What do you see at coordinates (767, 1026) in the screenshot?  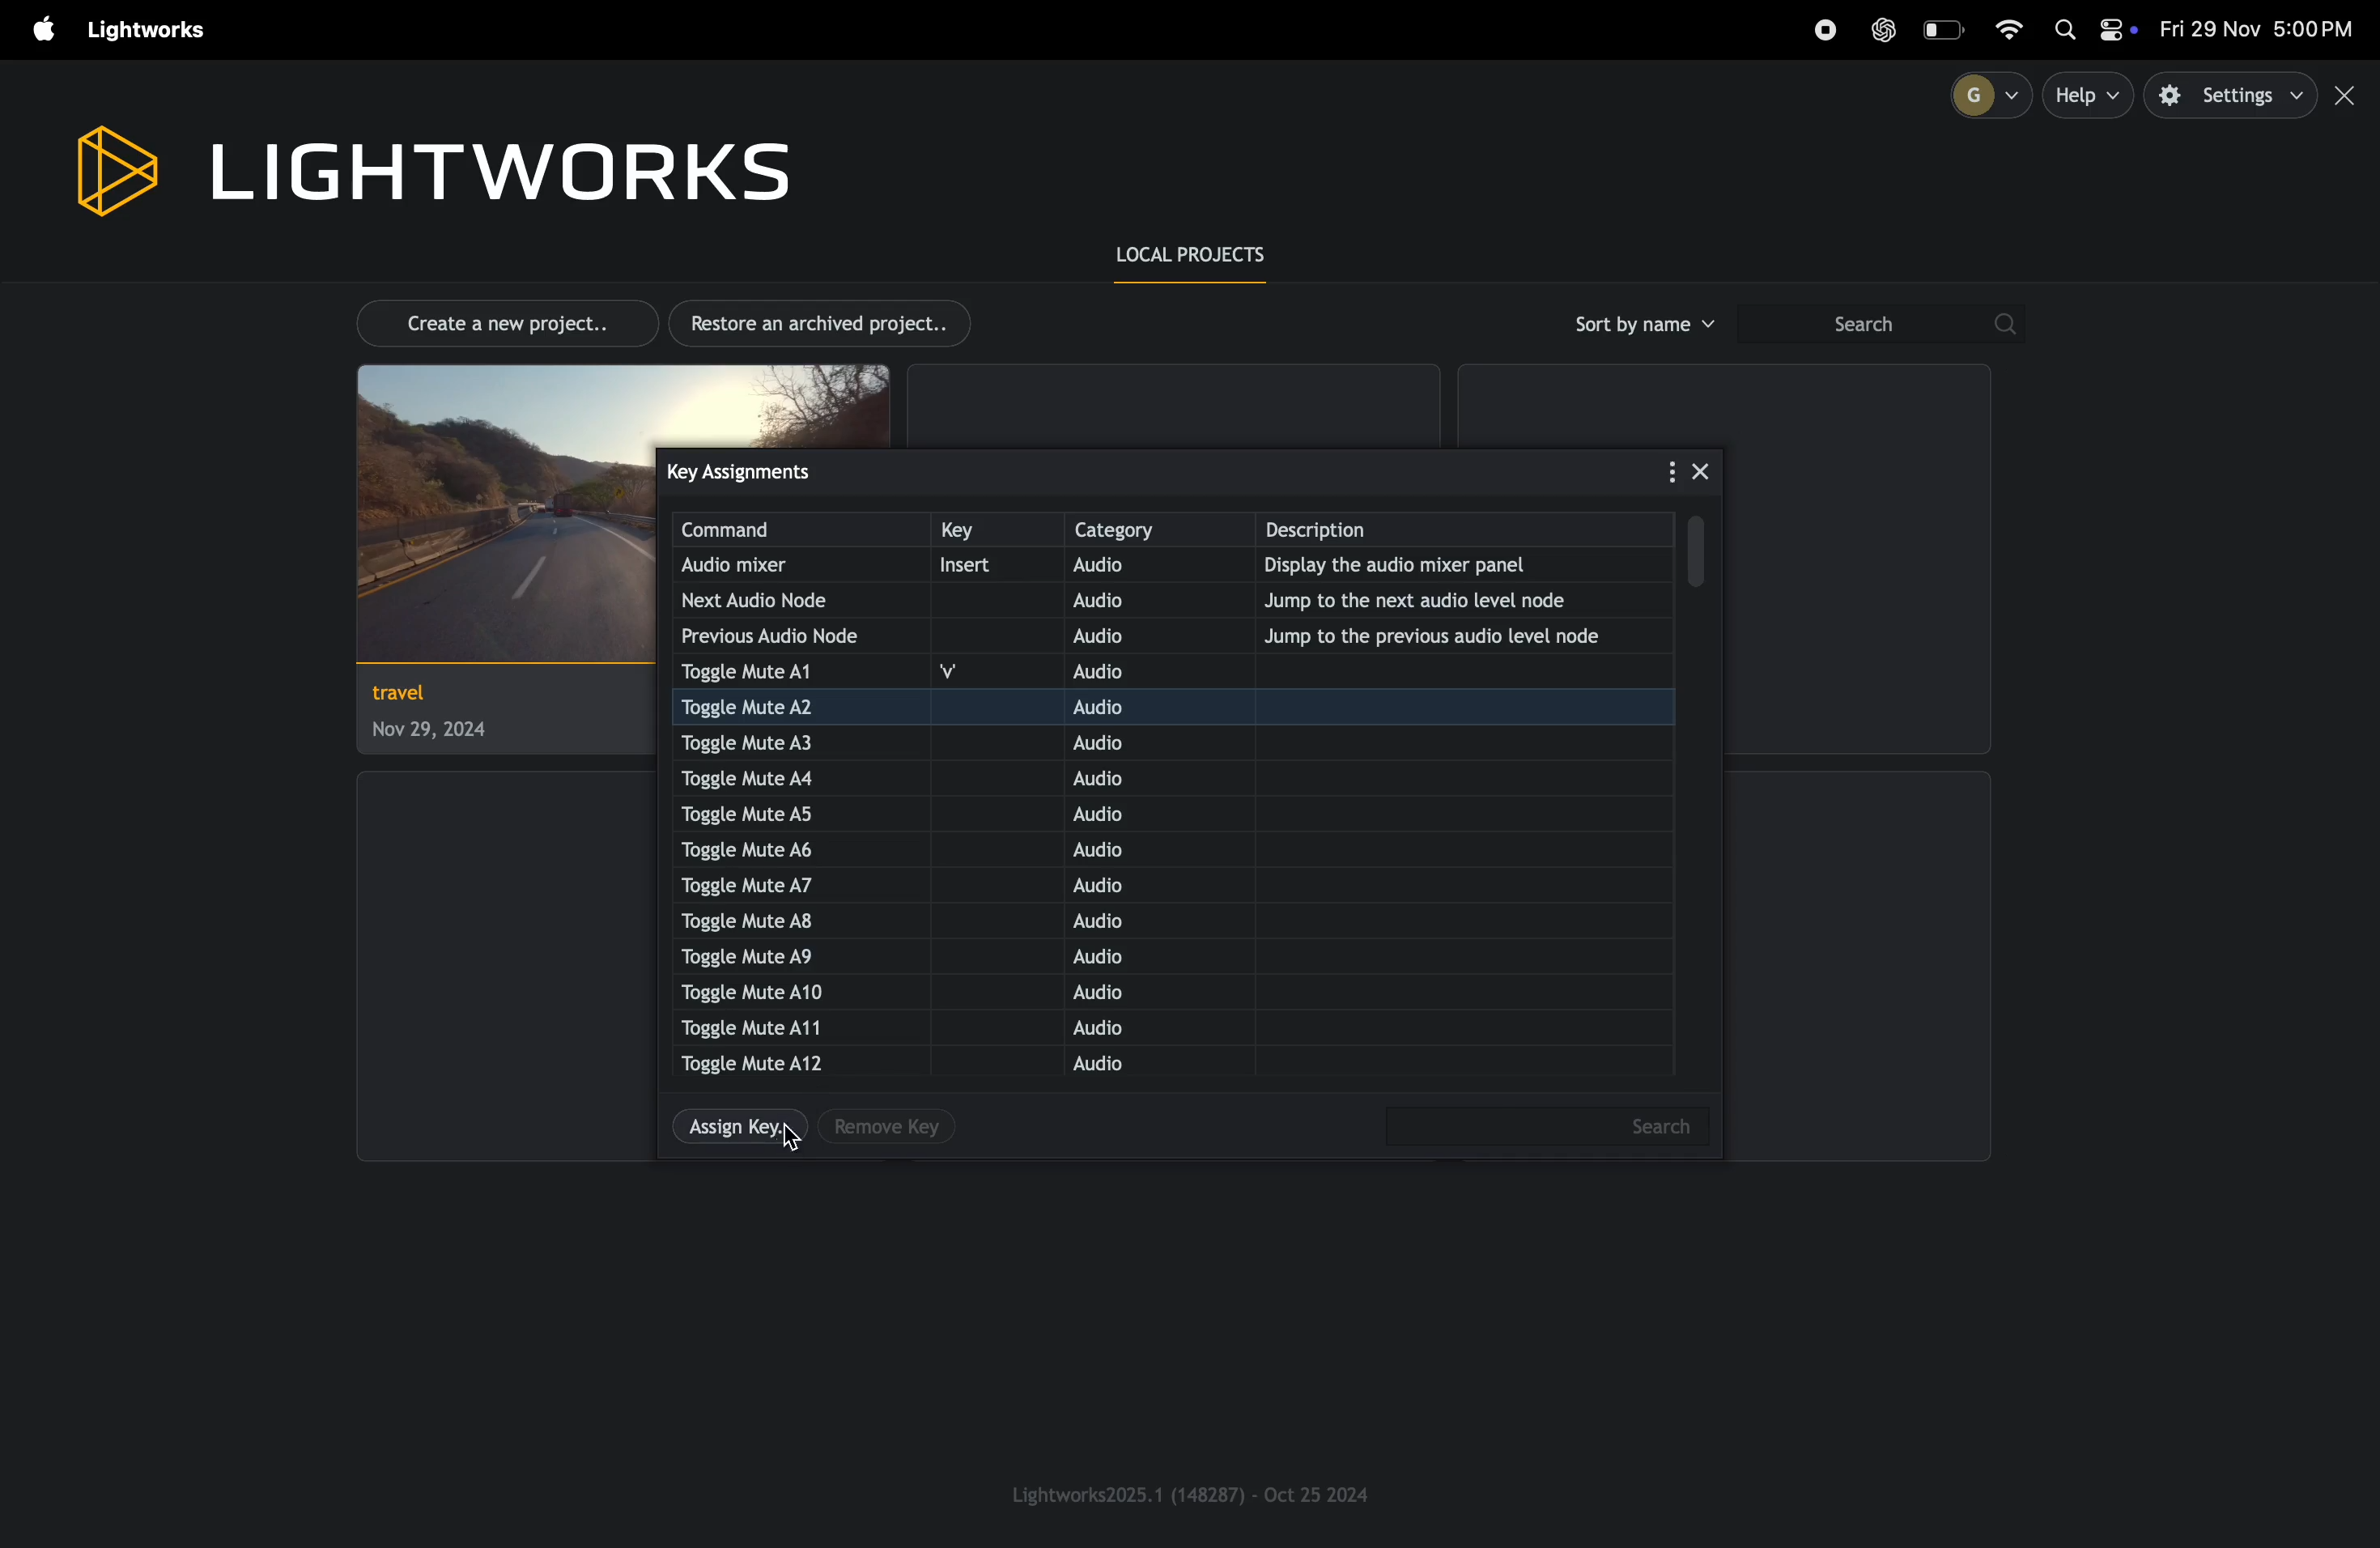 I see `toggle mute A11` at bounding box center [767, 1026].